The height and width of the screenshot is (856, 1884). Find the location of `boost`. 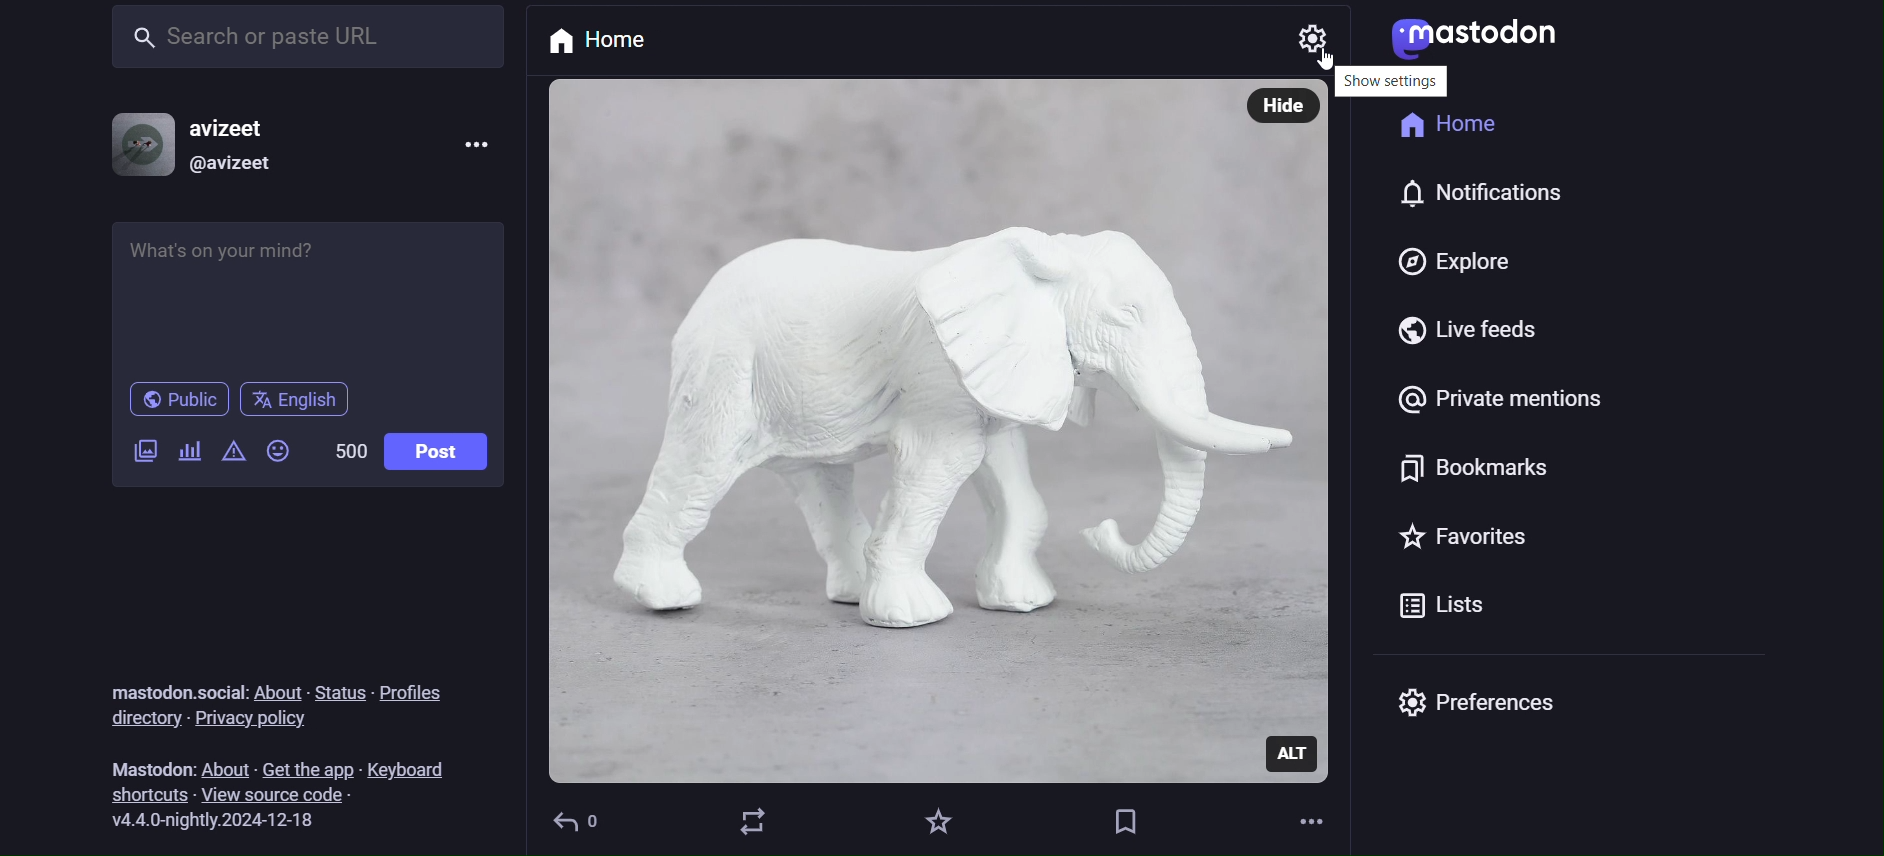

boost is located at coordinates (754, 821).